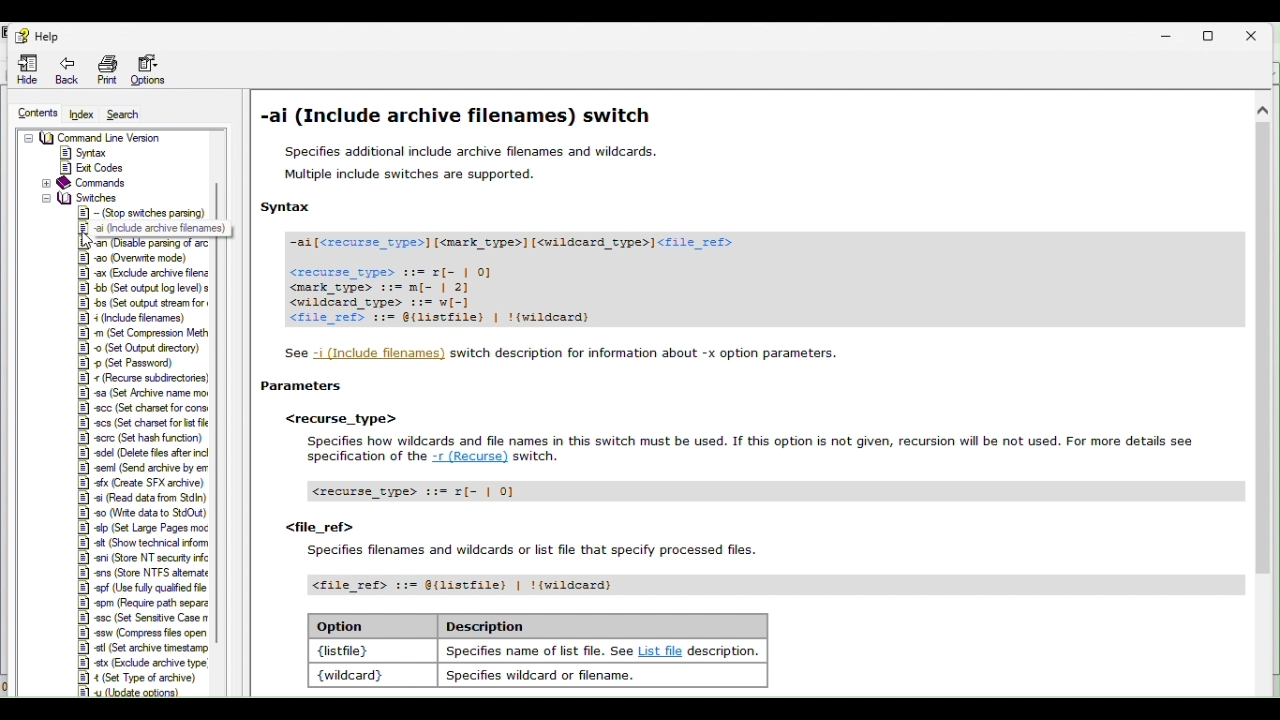 The image size is (1280, 720). I want to click on Minimise, so click(1176, 33).